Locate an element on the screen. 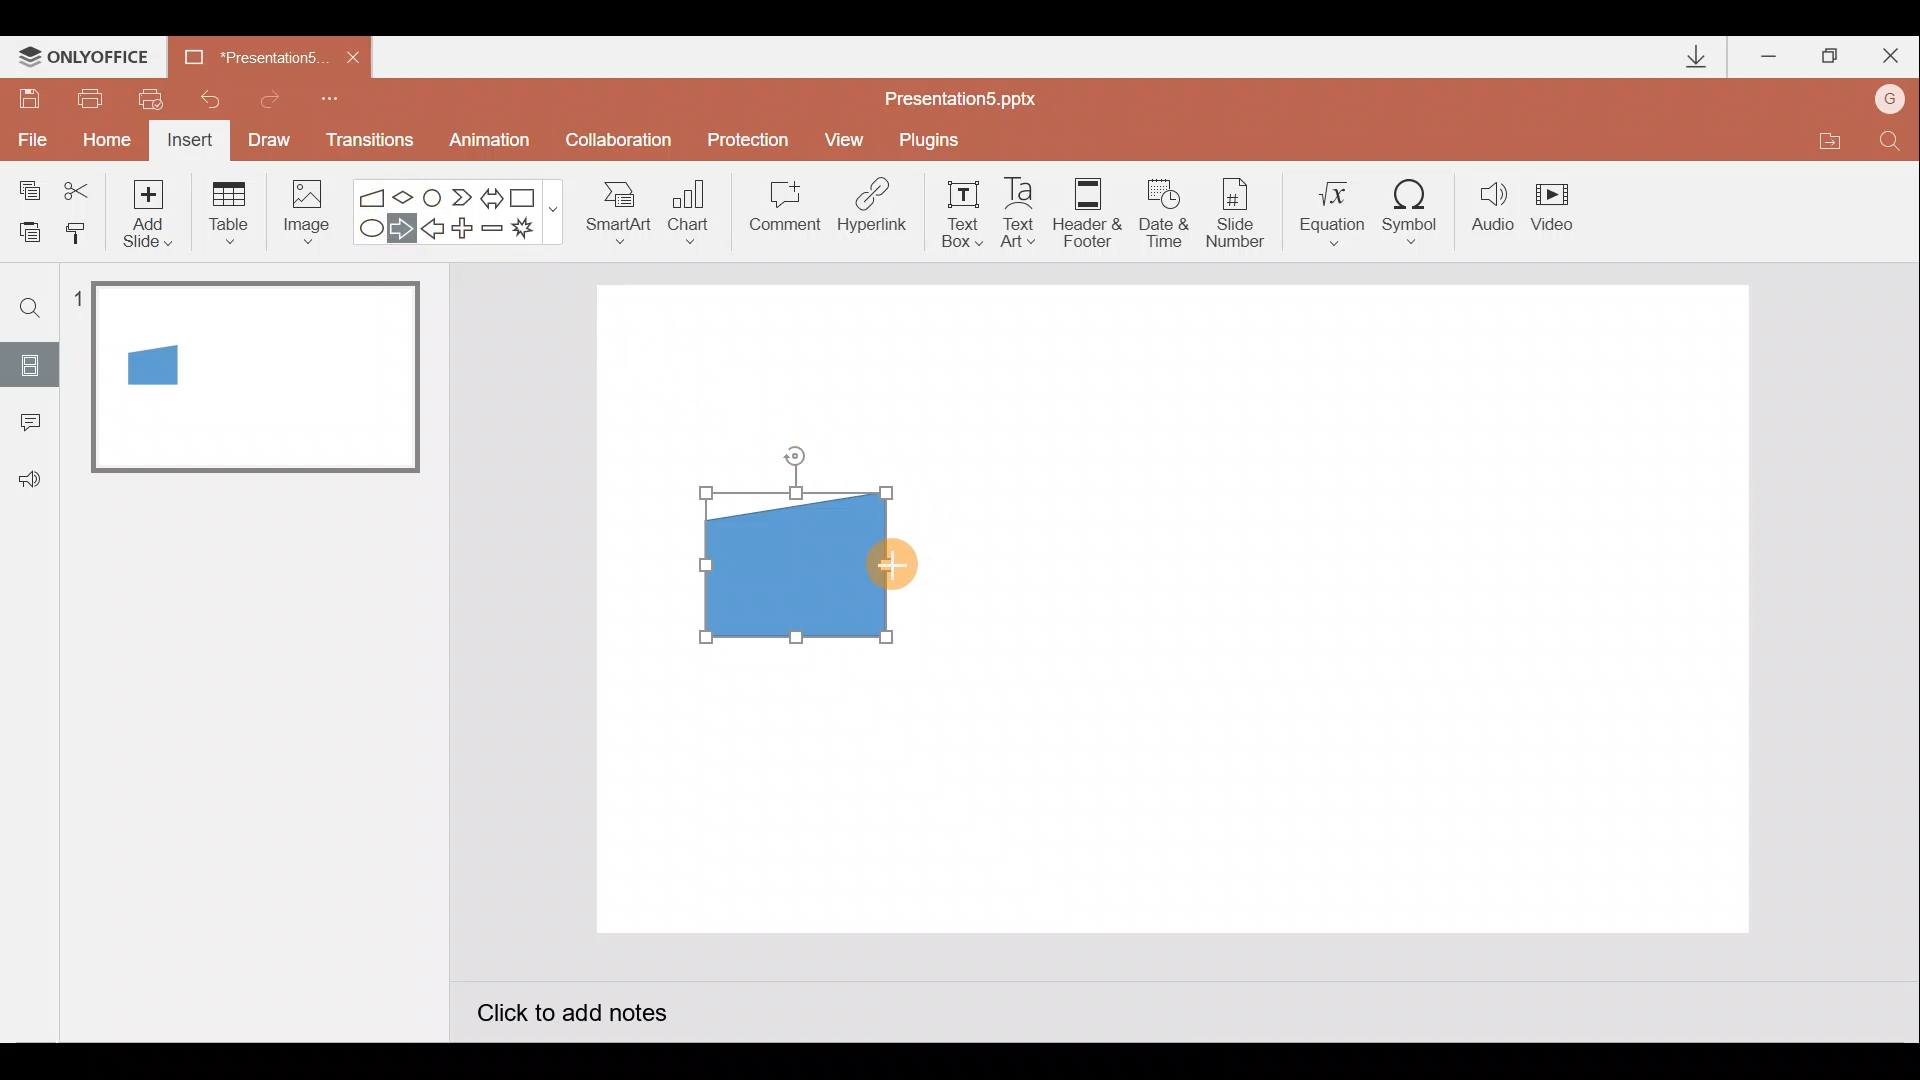  Feedback & support is located at coordinates (31, 478).